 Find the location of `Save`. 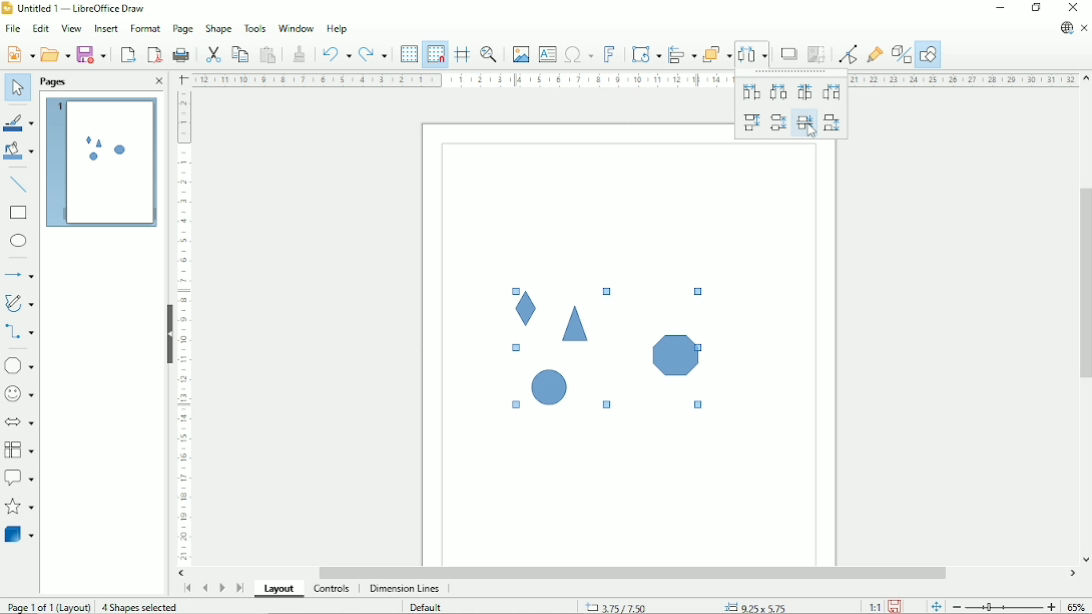

Save is located at coordinates (895, 606).